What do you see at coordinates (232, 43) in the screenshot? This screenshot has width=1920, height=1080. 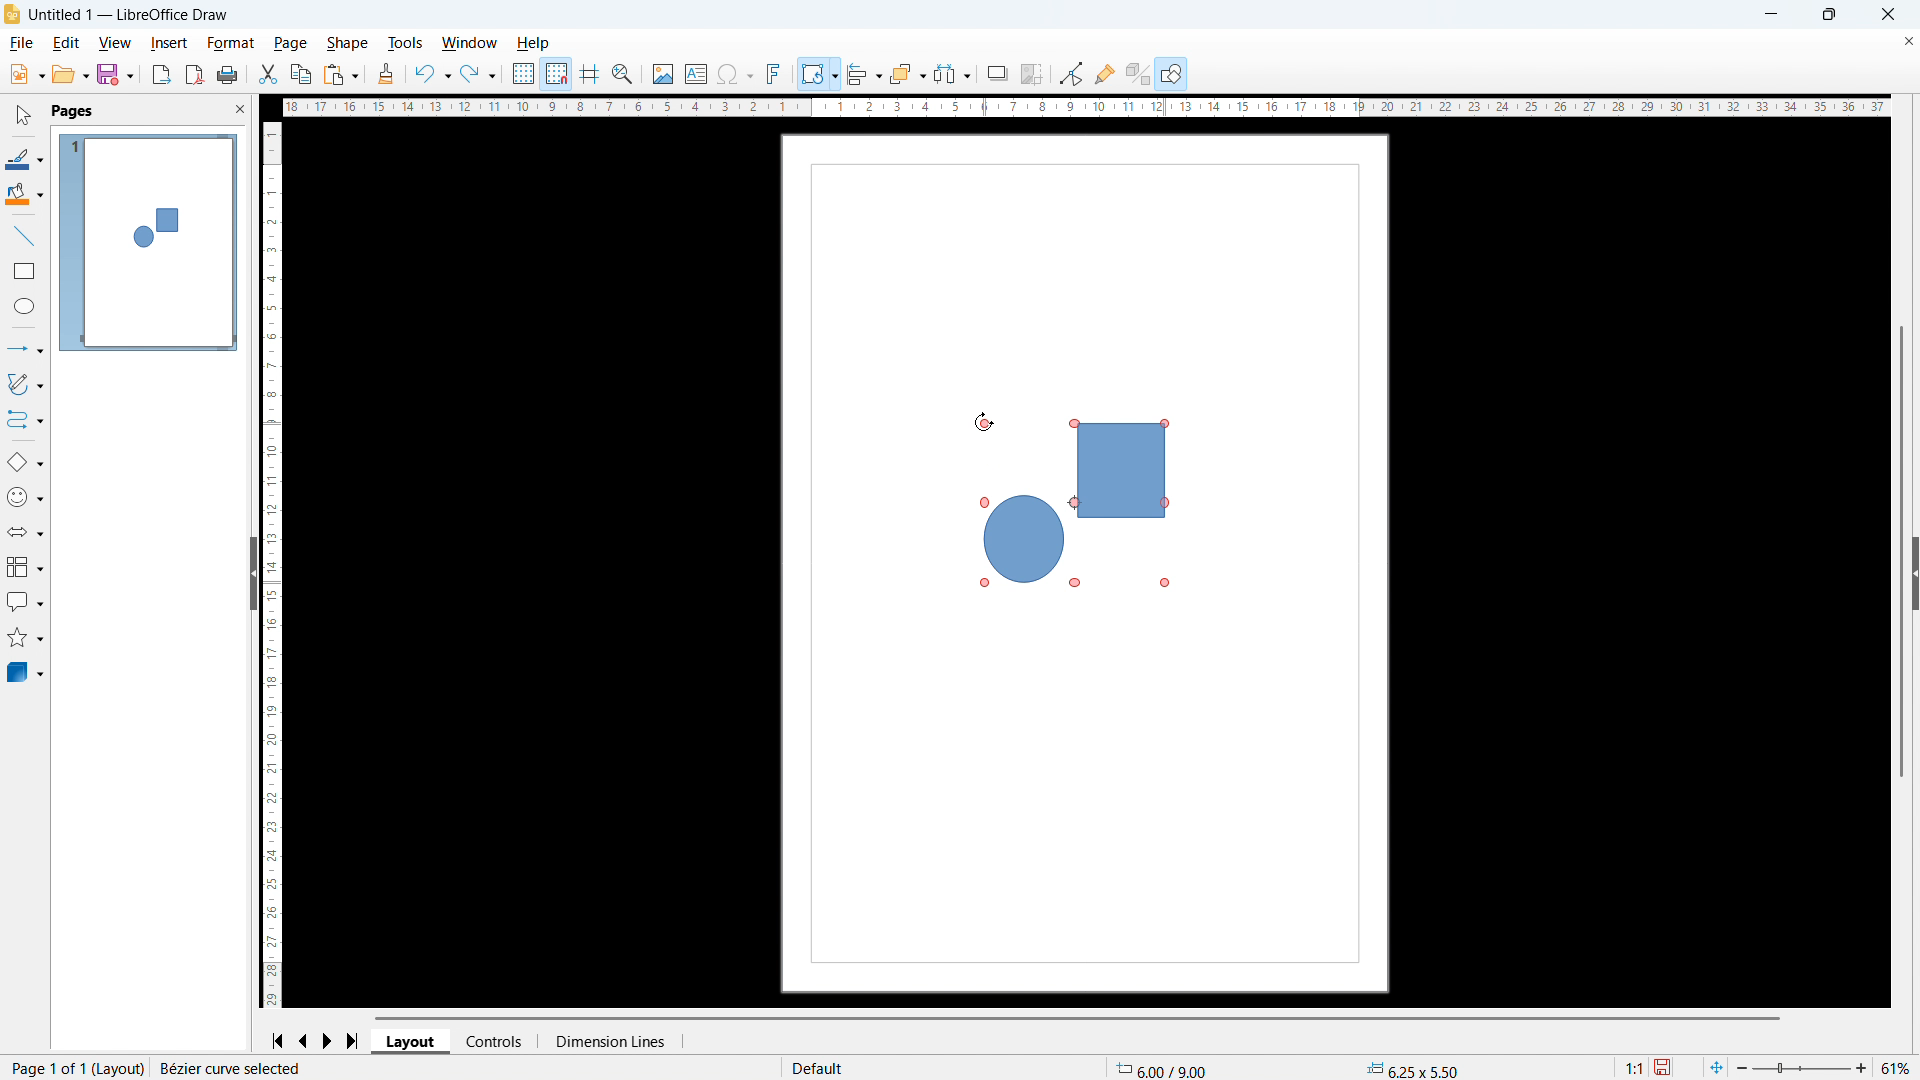 I see `Format ` at bounding box center [232, 43].